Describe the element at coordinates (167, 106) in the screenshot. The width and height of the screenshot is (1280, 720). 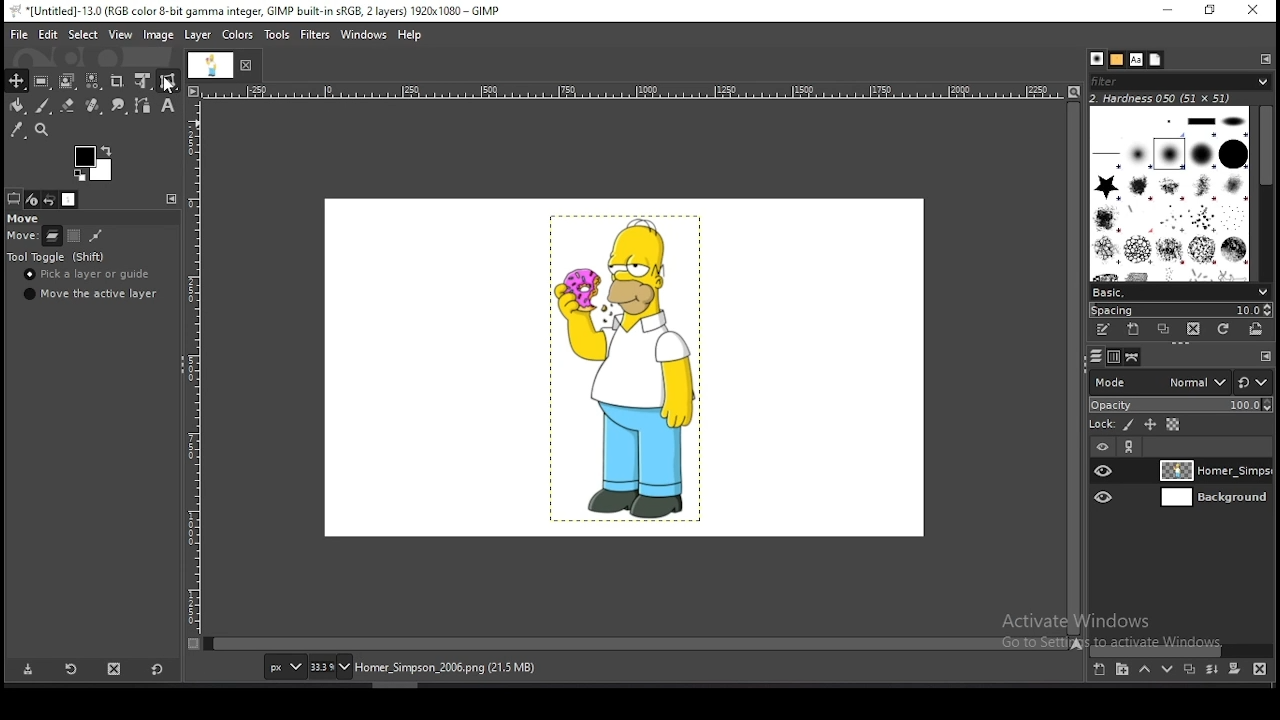
I see `text tool` at that location.